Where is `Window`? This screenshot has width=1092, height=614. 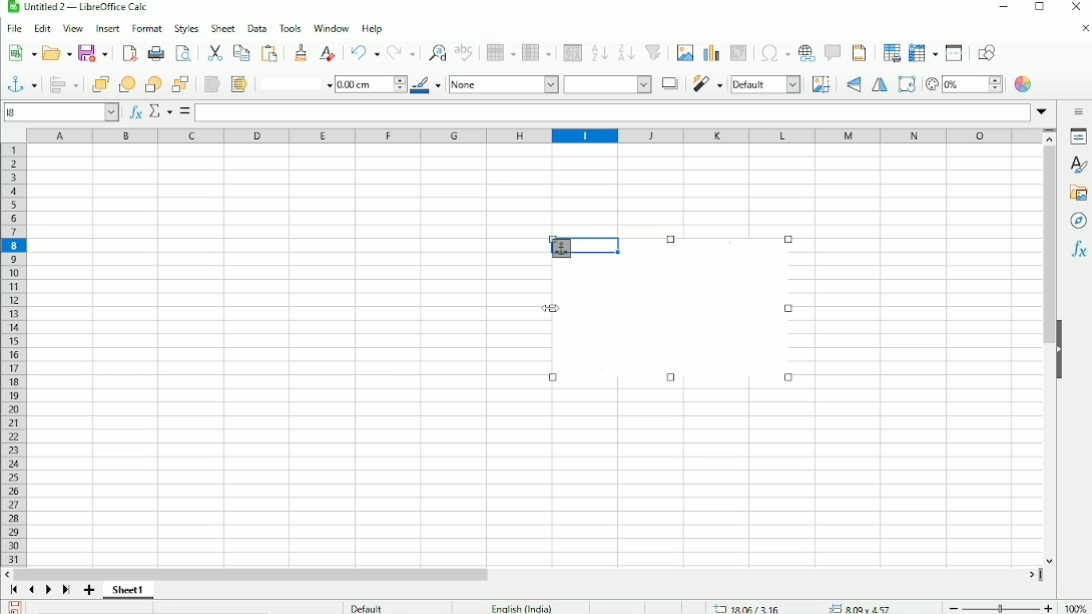
Window is located at coordinates (330, 28).